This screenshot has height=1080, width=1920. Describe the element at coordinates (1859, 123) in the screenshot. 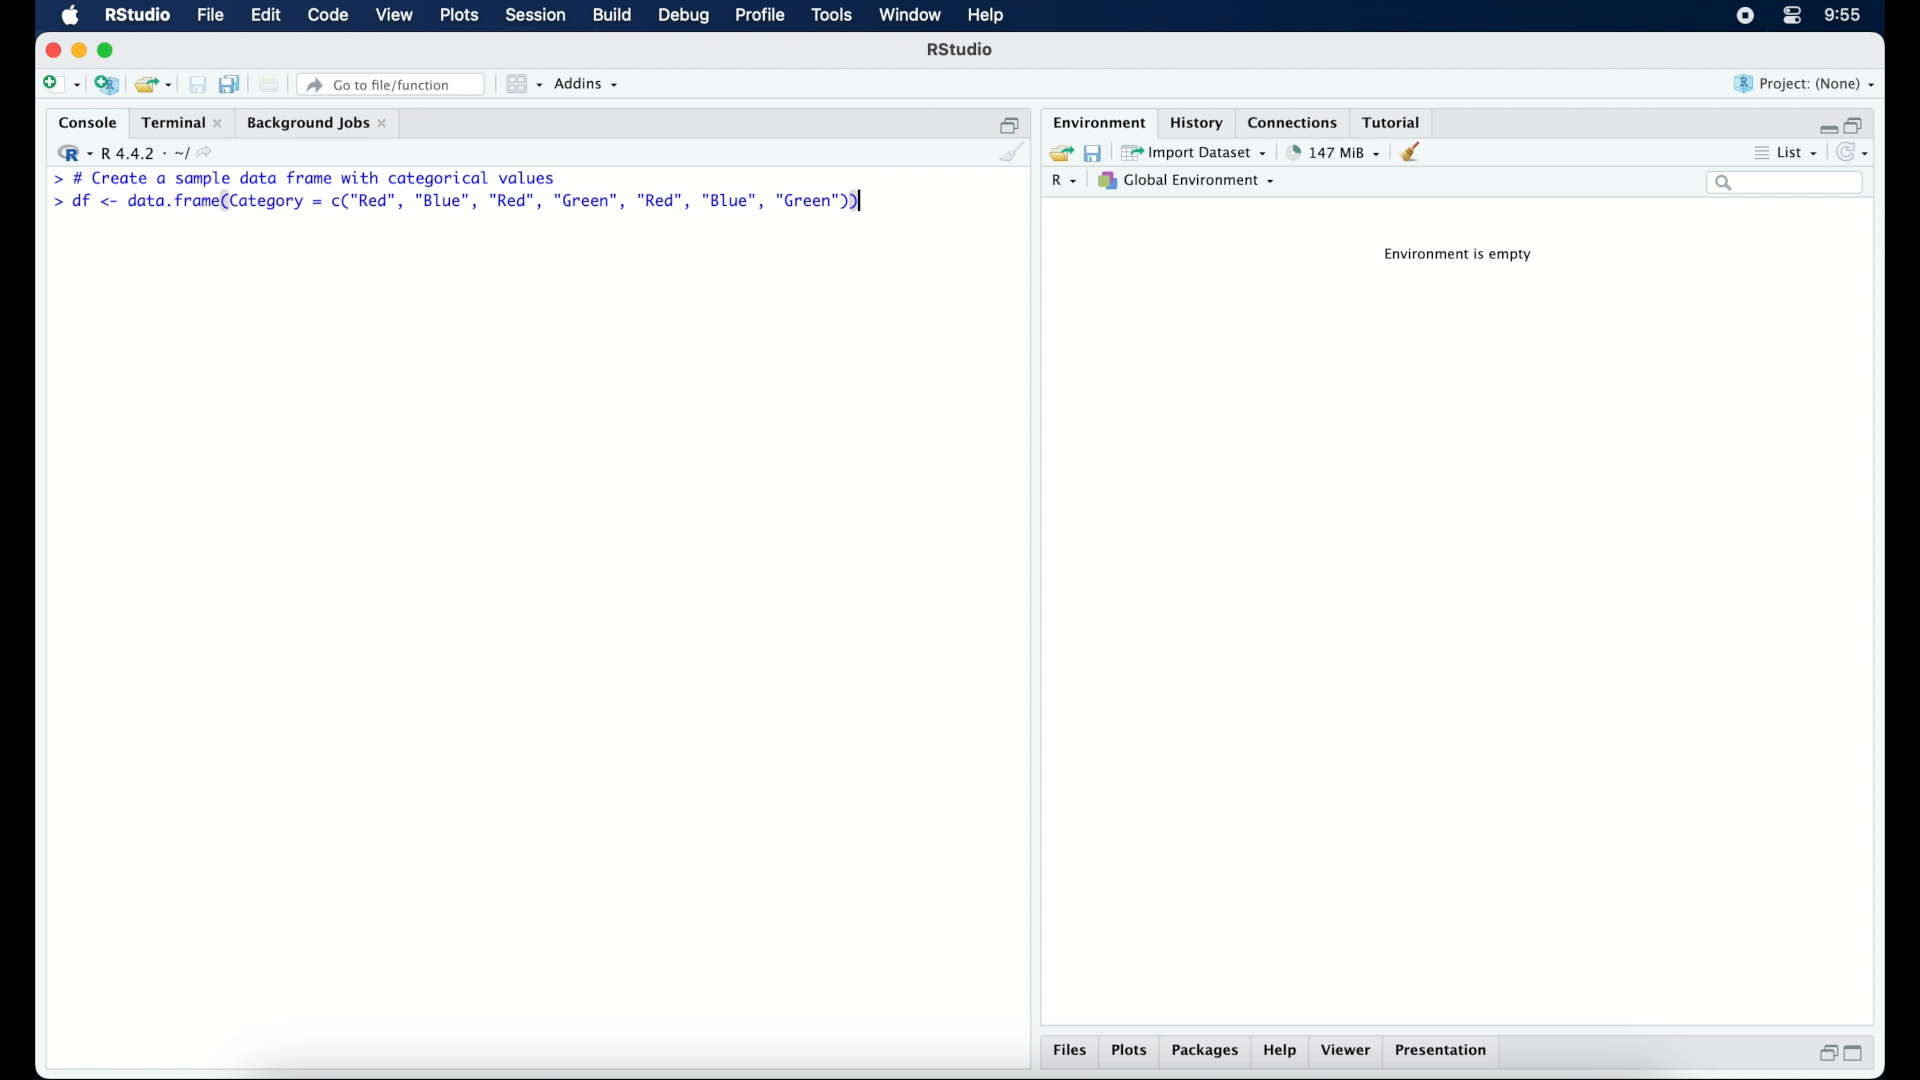

I see `restore down` at that location.